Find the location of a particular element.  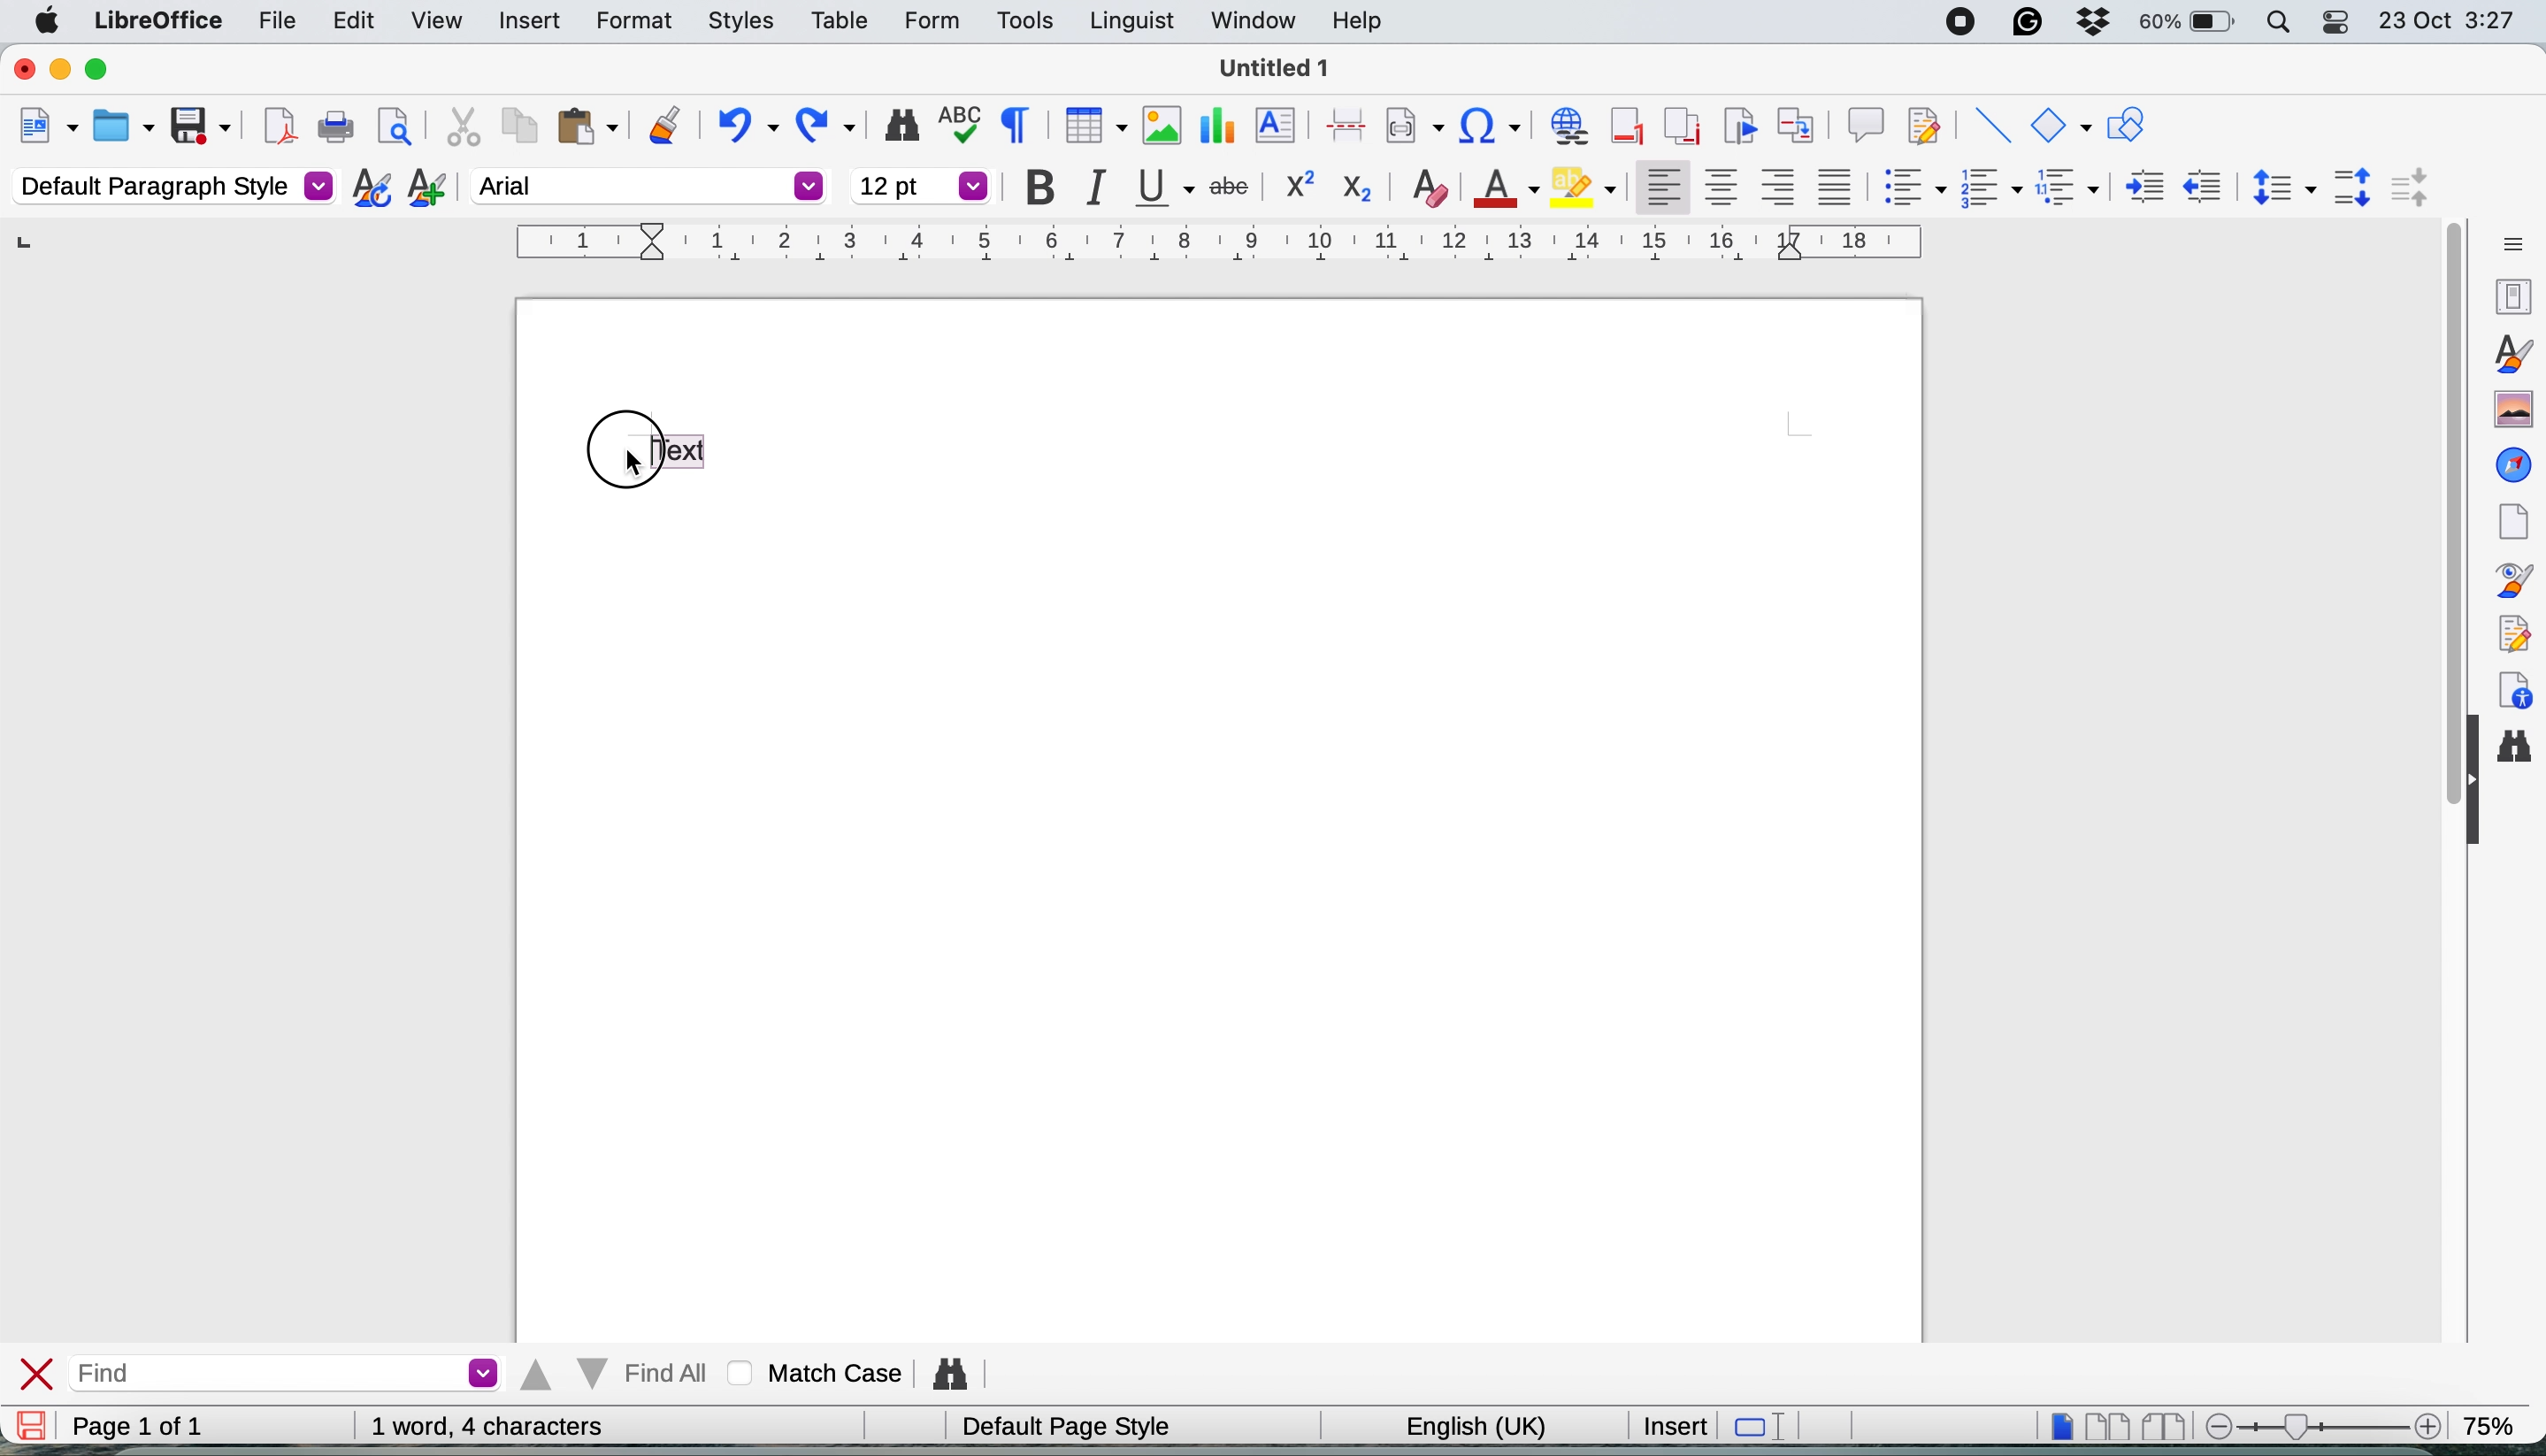

find is located at coordinates (284, 1371).